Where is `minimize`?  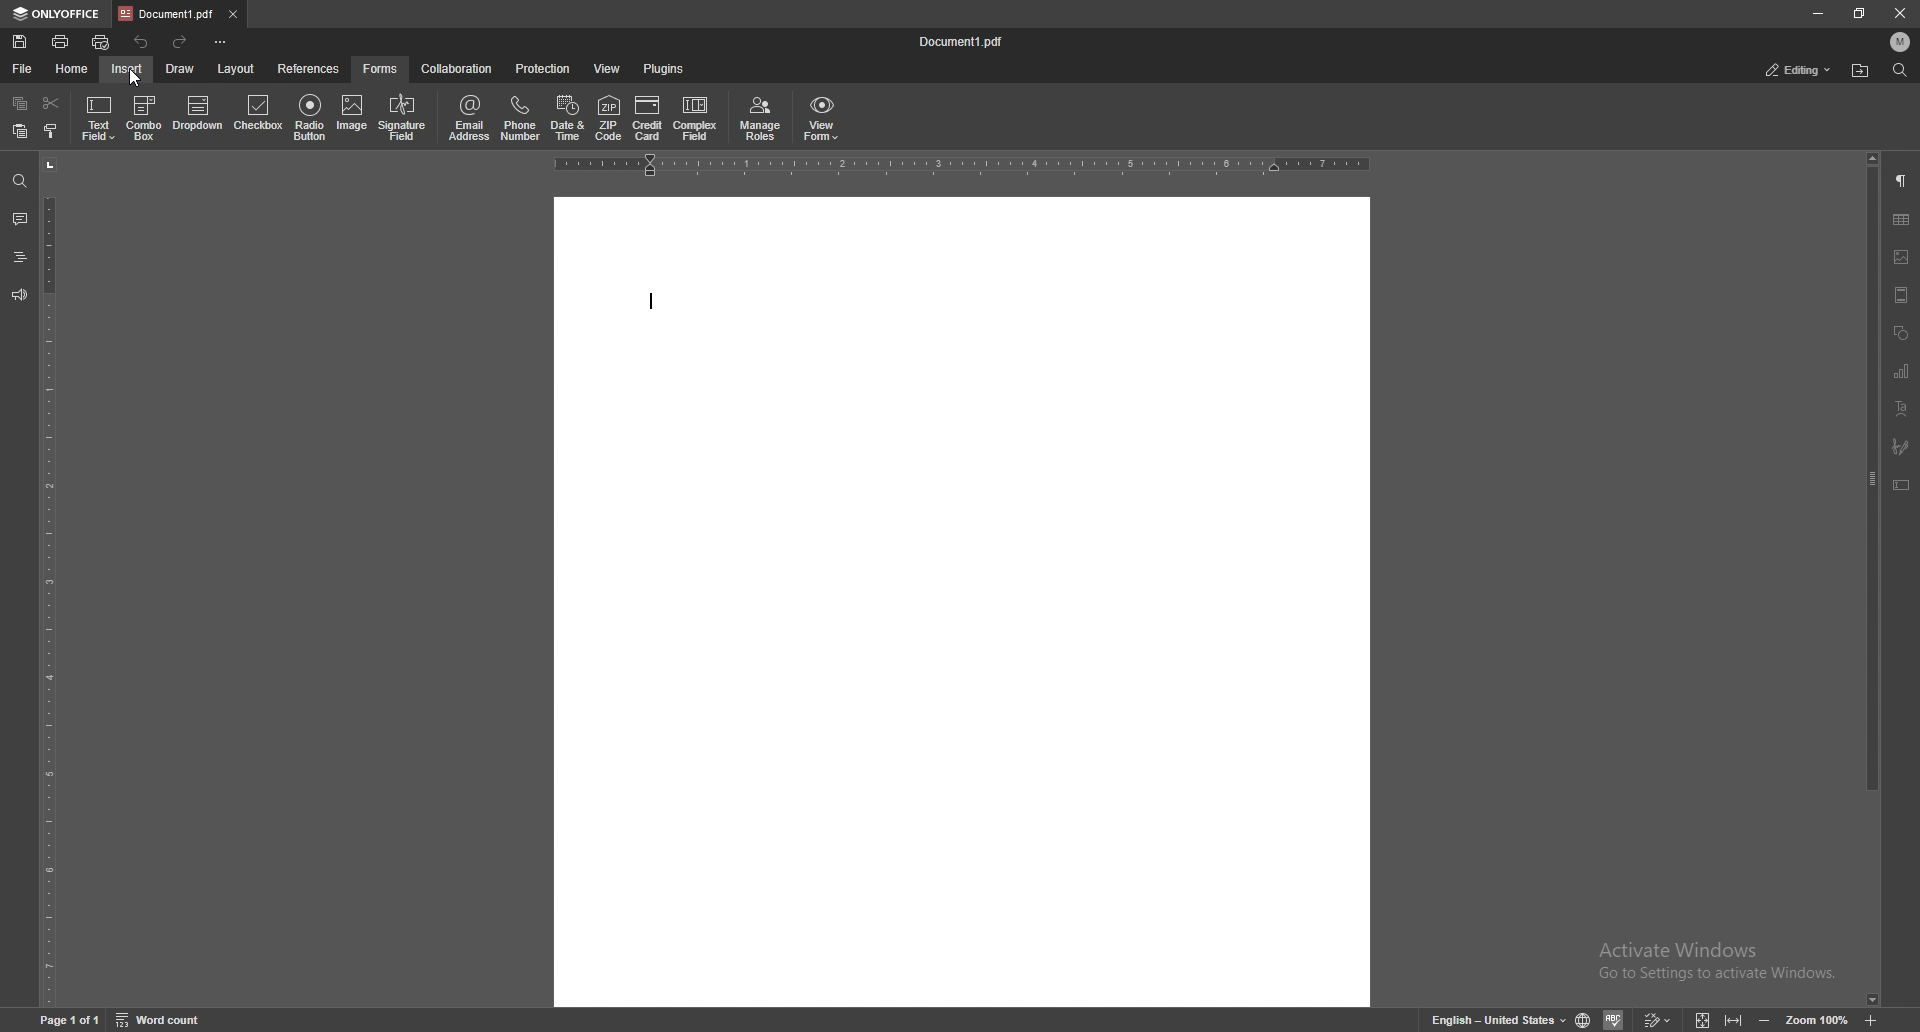 minimize is located at coordinates (1817, 14).